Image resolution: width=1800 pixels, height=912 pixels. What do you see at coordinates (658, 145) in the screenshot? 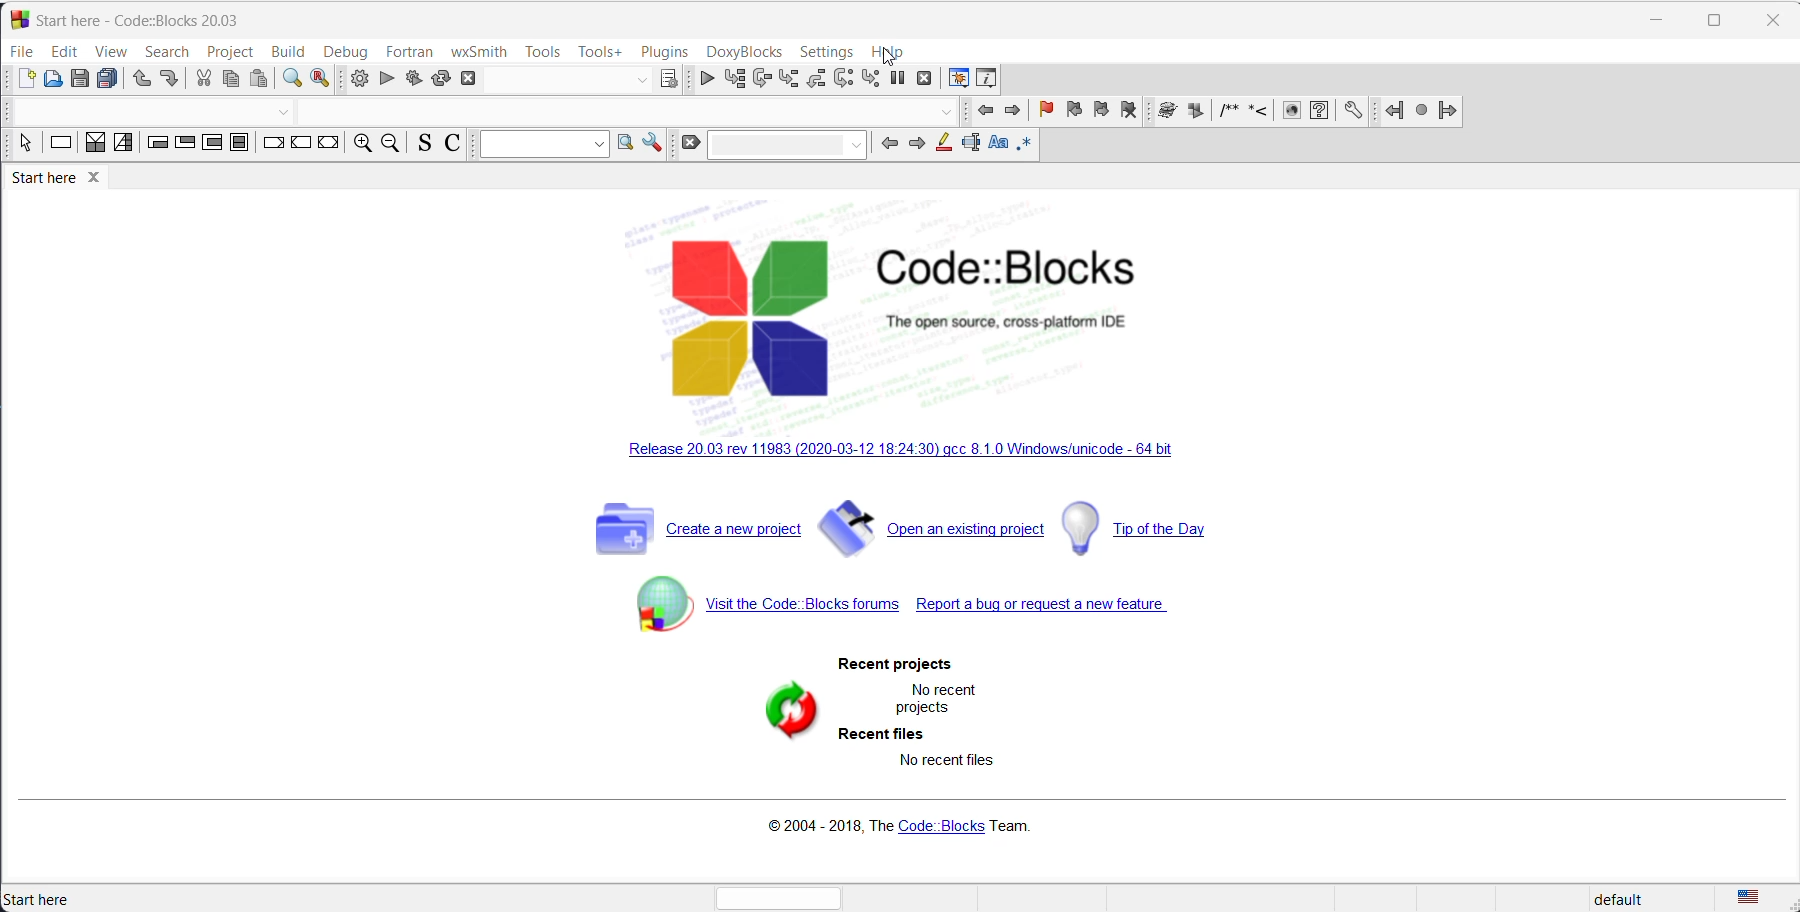
I see `settings` at bounding box center [658, 145].